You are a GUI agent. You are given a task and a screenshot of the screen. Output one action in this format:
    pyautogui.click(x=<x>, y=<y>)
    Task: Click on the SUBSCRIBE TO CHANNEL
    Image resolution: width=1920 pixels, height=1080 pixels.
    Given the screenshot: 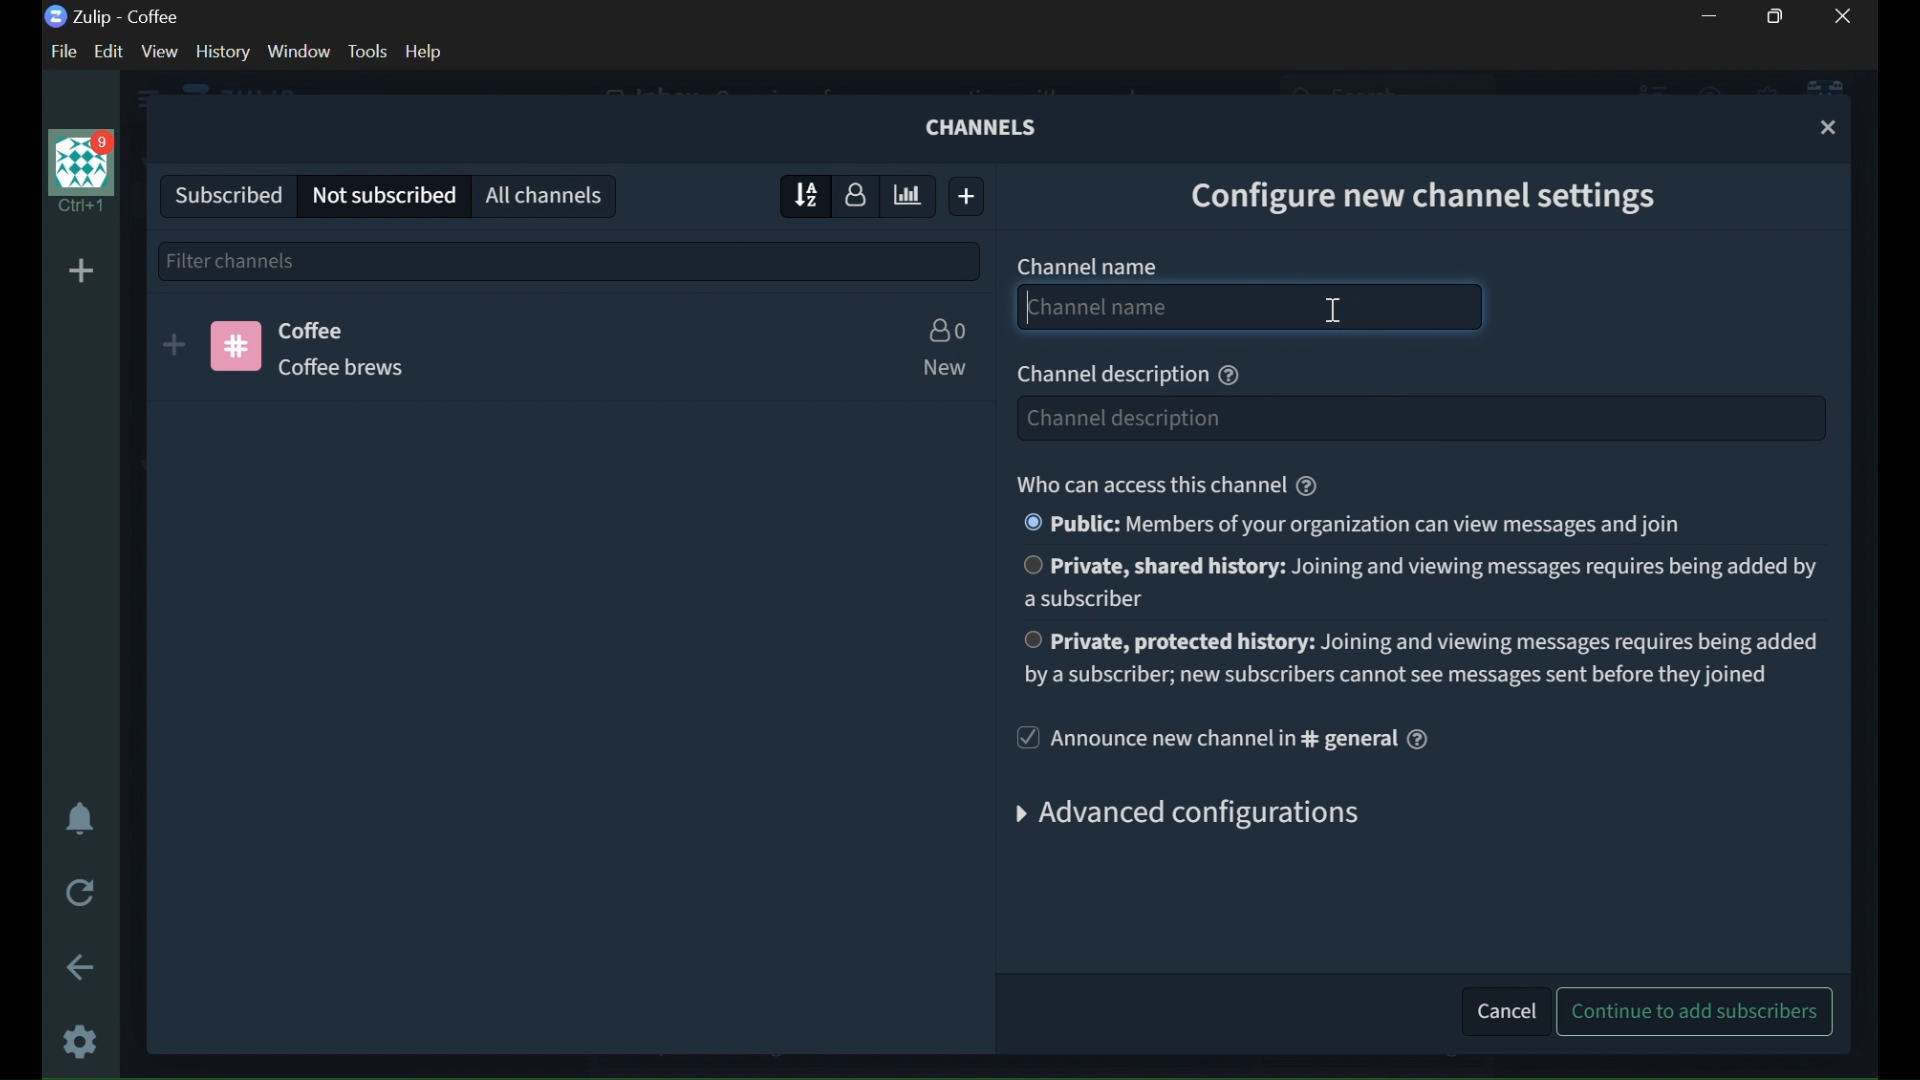 What is the action you would take?
    pyautogui.click(x=174, y=345)
    